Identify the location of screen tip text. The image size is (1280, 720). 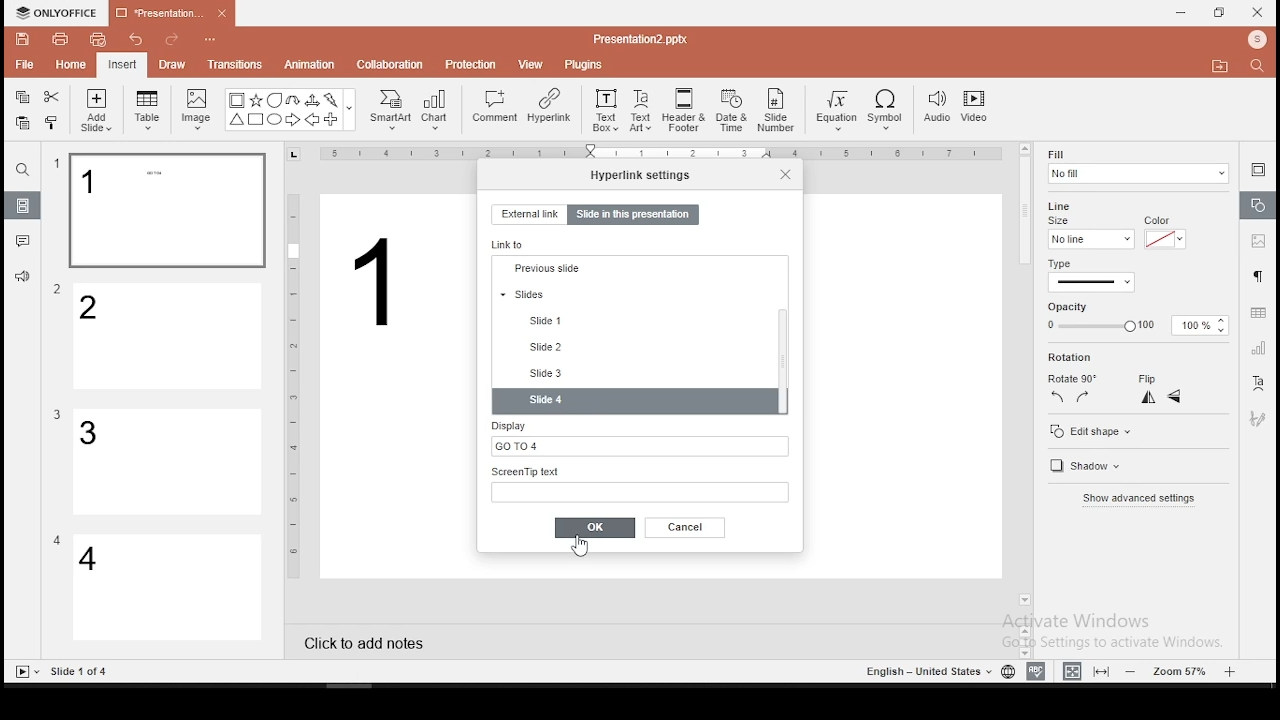
(640, 483).